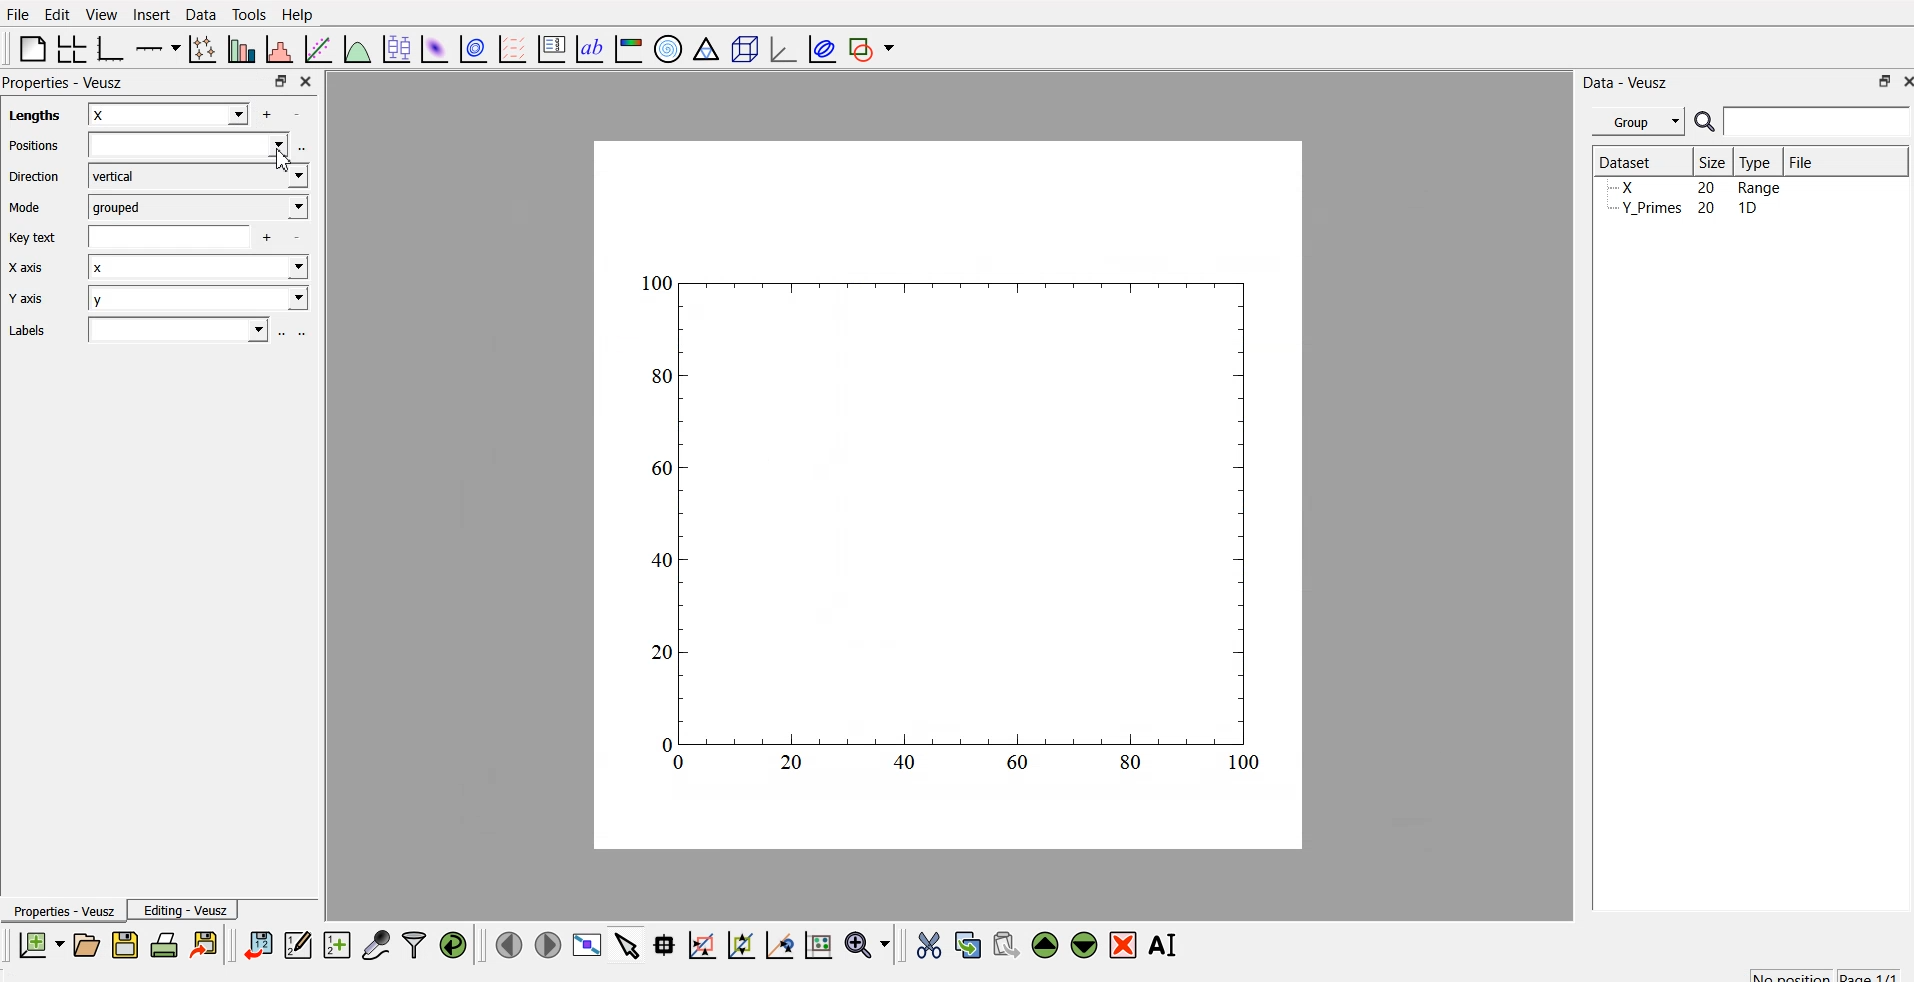  What do you see at coordinates (1693, 211) in the screenshot?
I see `y planes... 20 10` at bounding box center [1693, 211].